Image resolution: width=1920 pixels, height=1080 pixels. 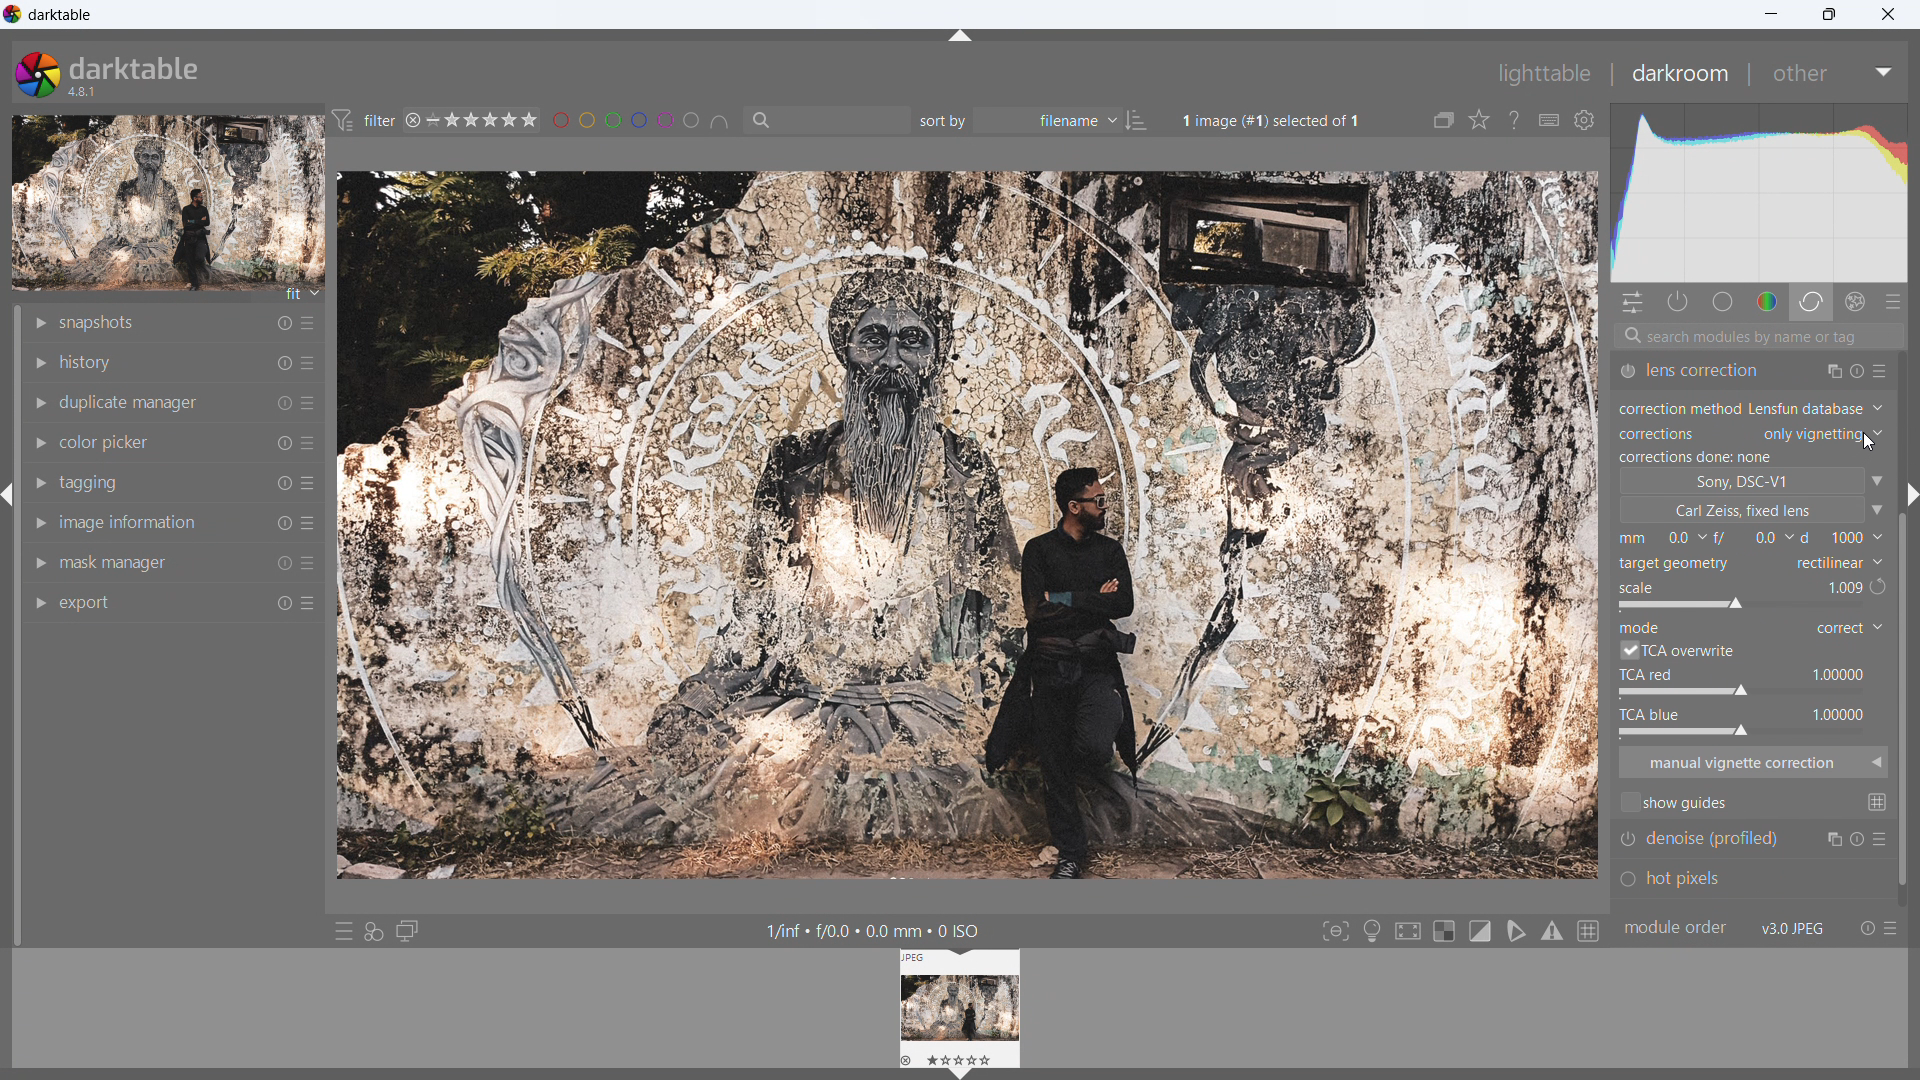 What do you see at coordinates (282, 524) in the screenshot?
I see `reset` at bounding box center [282, 524].